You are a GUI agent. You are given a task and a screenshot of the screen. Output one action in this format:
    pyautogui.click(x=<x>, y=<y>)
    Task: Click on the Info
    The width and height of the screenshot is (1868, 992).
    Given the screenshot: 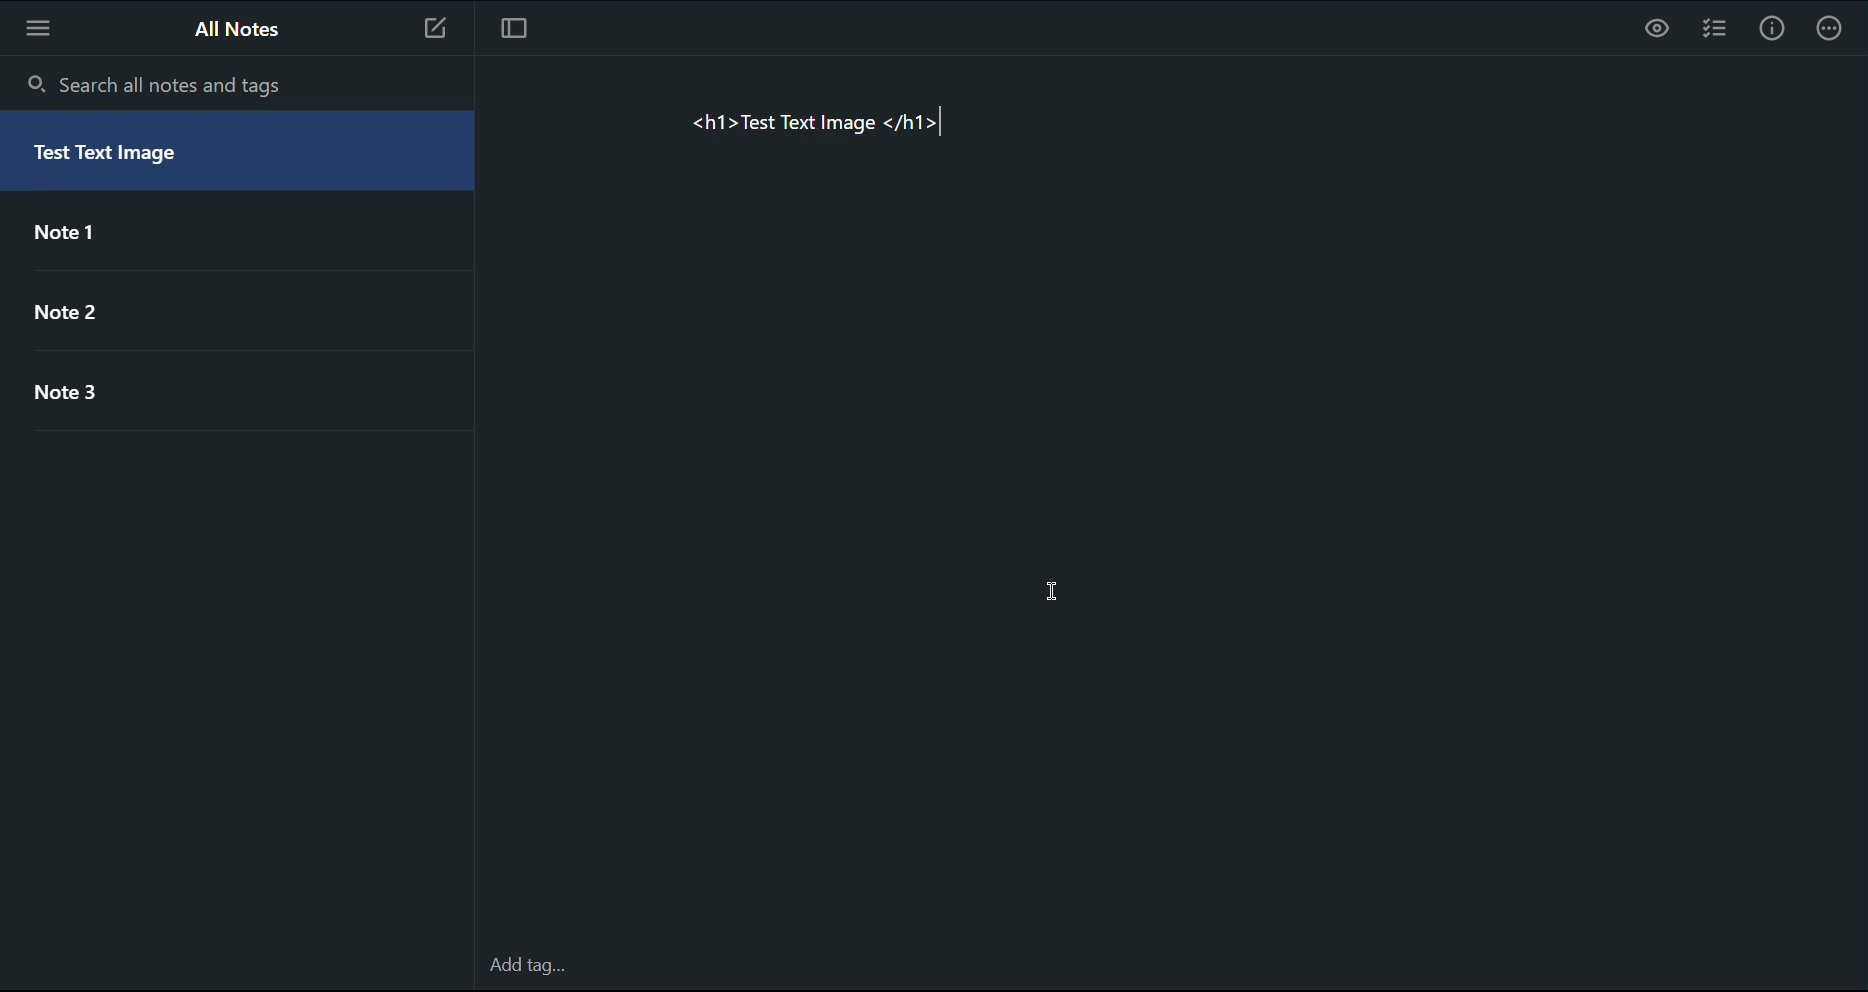 What is the action you would take?
    pyautogui.click(x=1773, y=28)
    